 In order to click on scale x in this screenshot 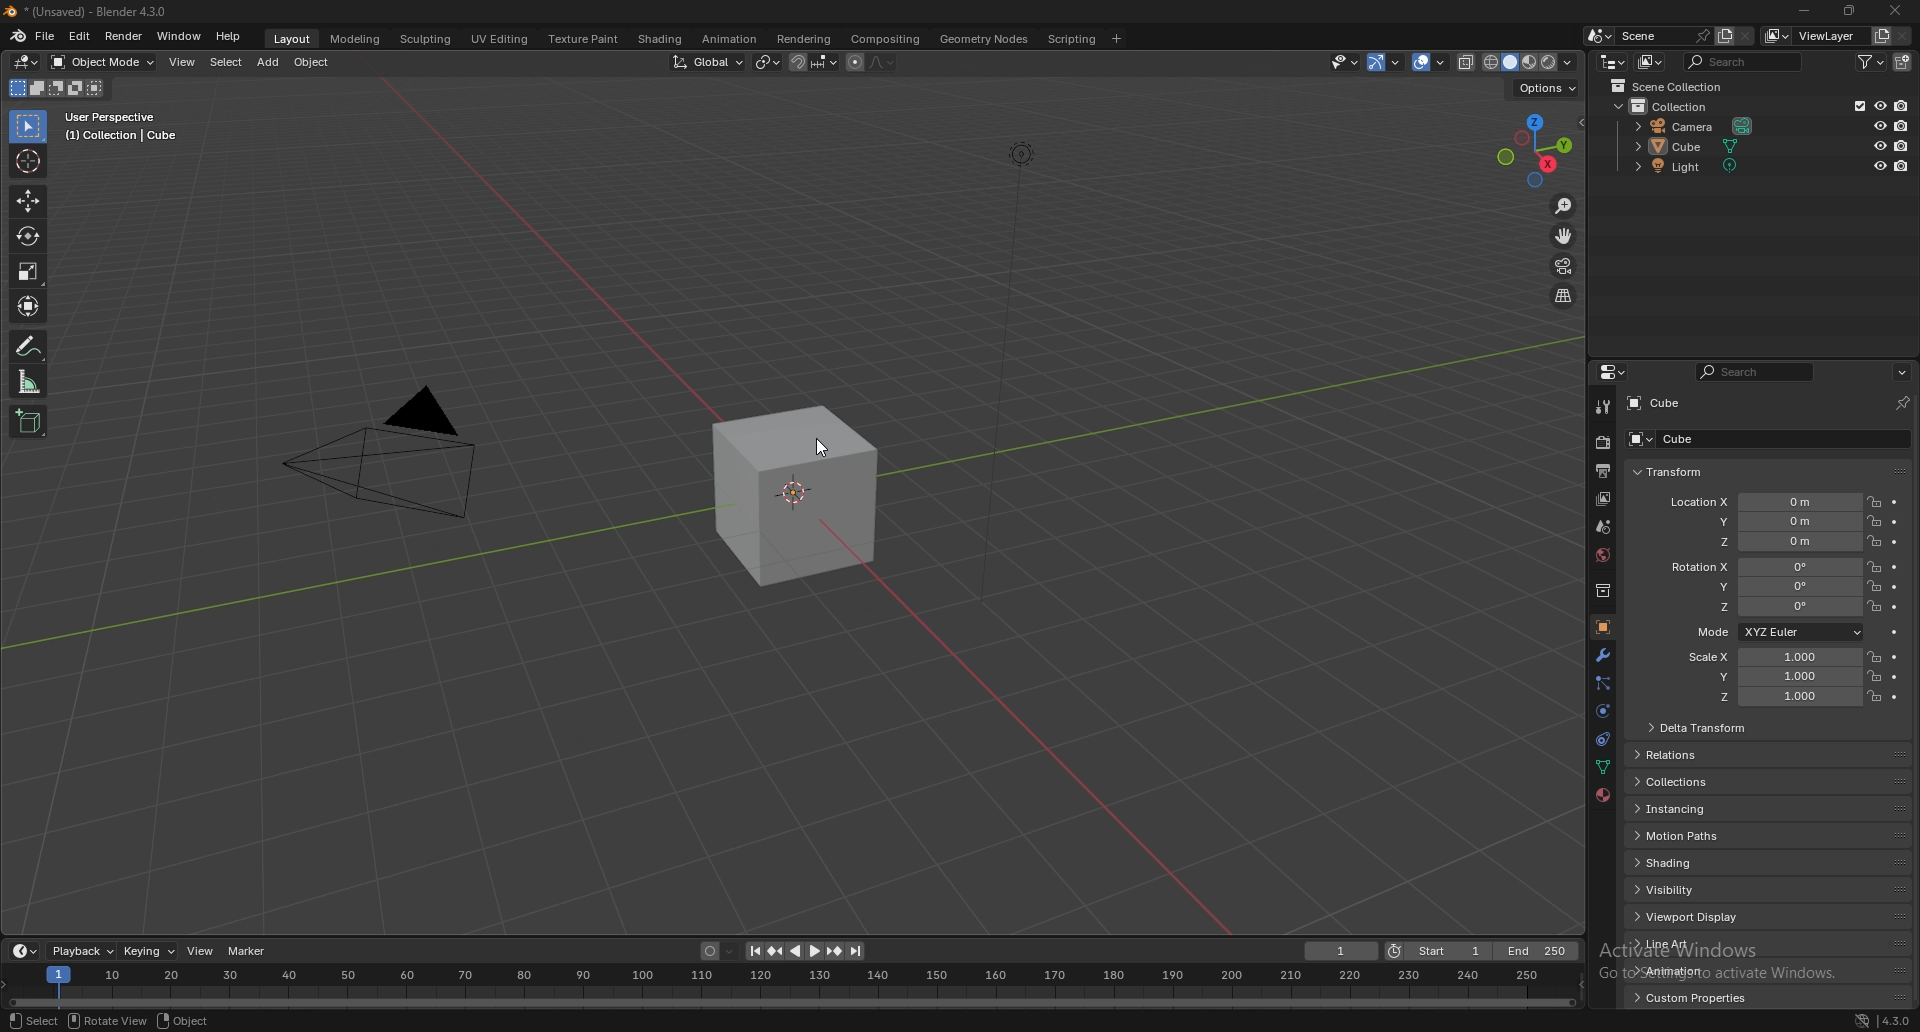, I will do `click(1767, 657)`.